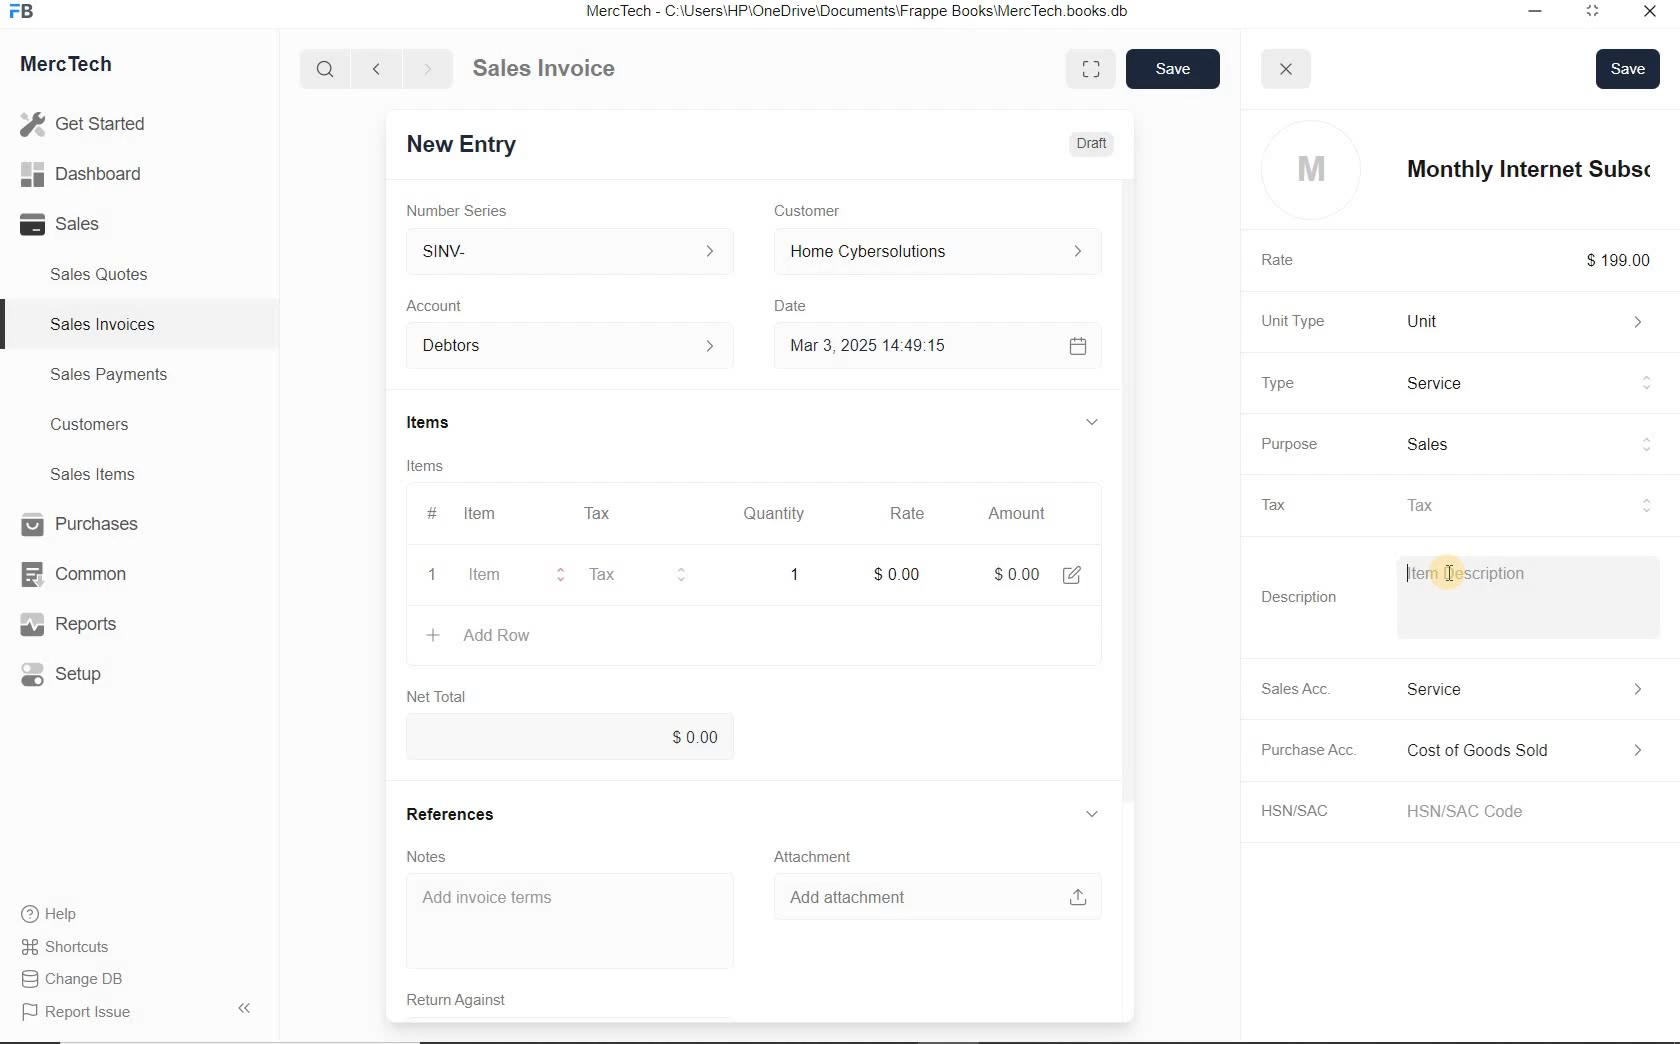  Describe the element at coordinates (106, 474) in the screenshot. I see `Sales Items` at that location.